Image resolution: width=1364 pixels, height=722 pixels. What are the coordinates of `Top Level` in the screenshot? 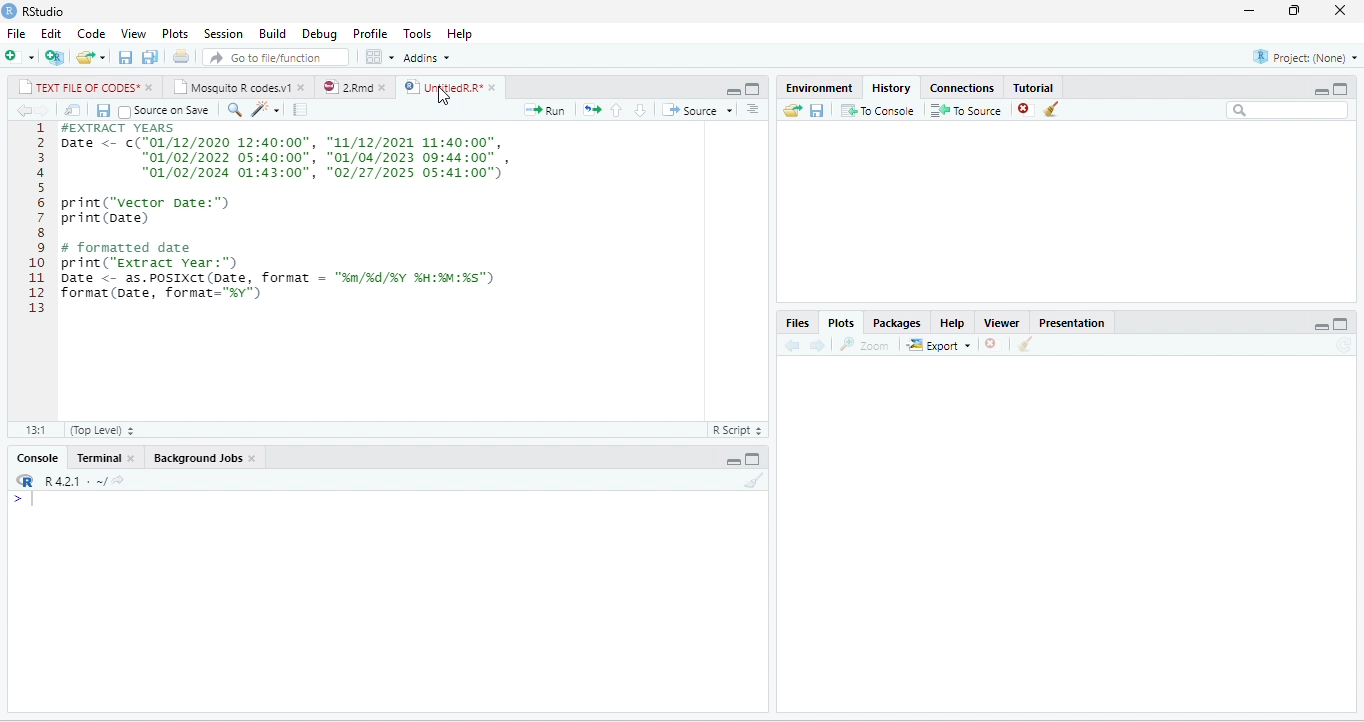 It's located at (102, 429).